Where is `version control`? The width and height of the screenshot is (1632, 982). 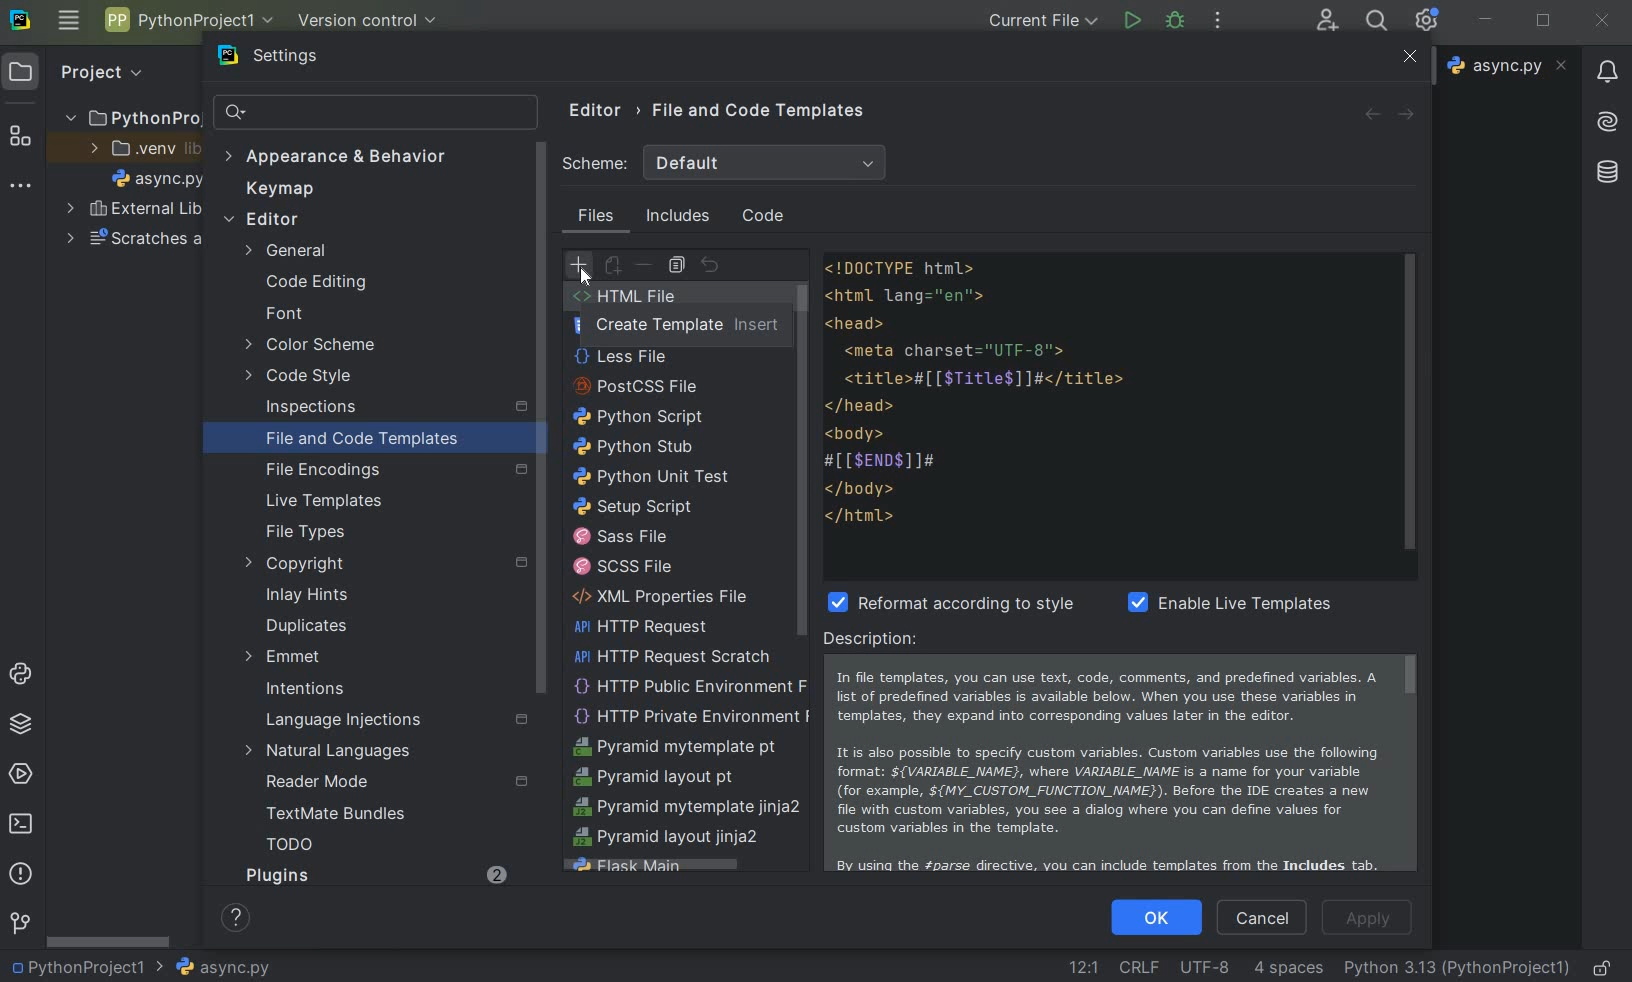 version control is located at coordinates (368, 20).